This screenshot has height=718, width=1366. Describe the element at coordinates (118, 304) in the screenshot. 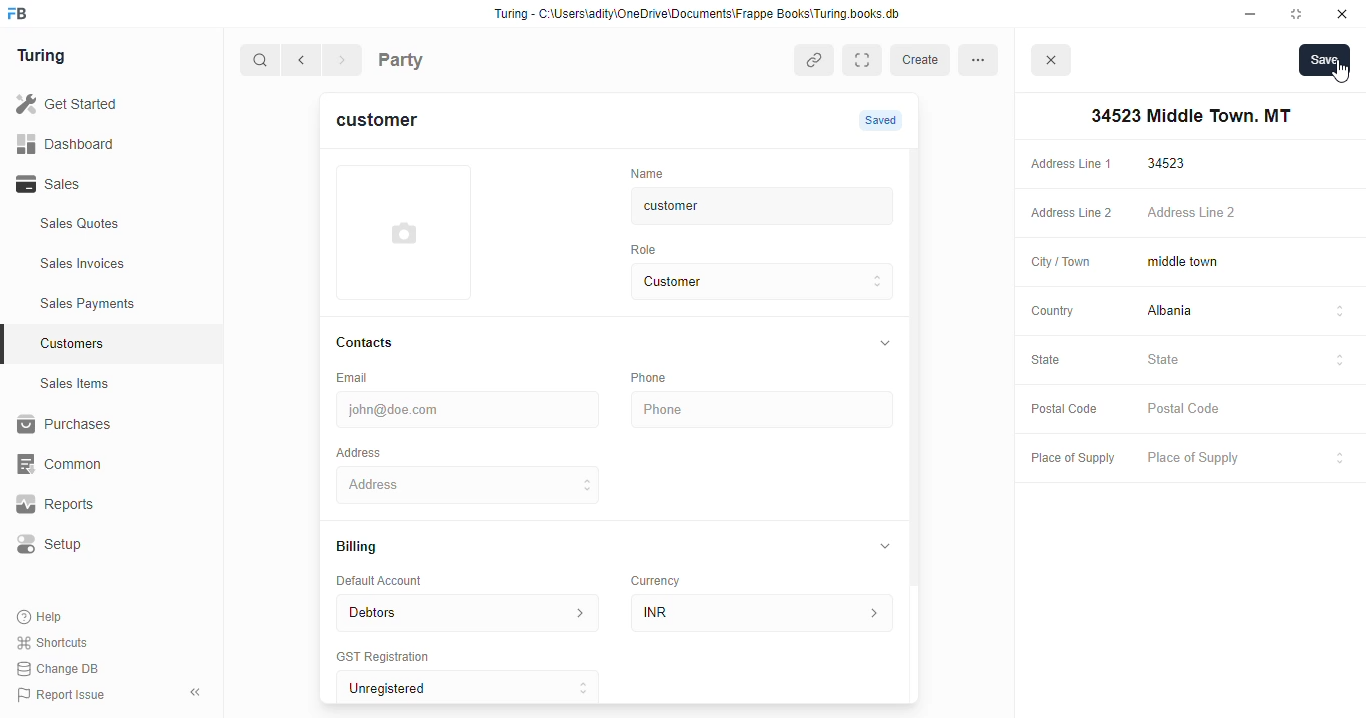

I see `Sales Payments` at that location.